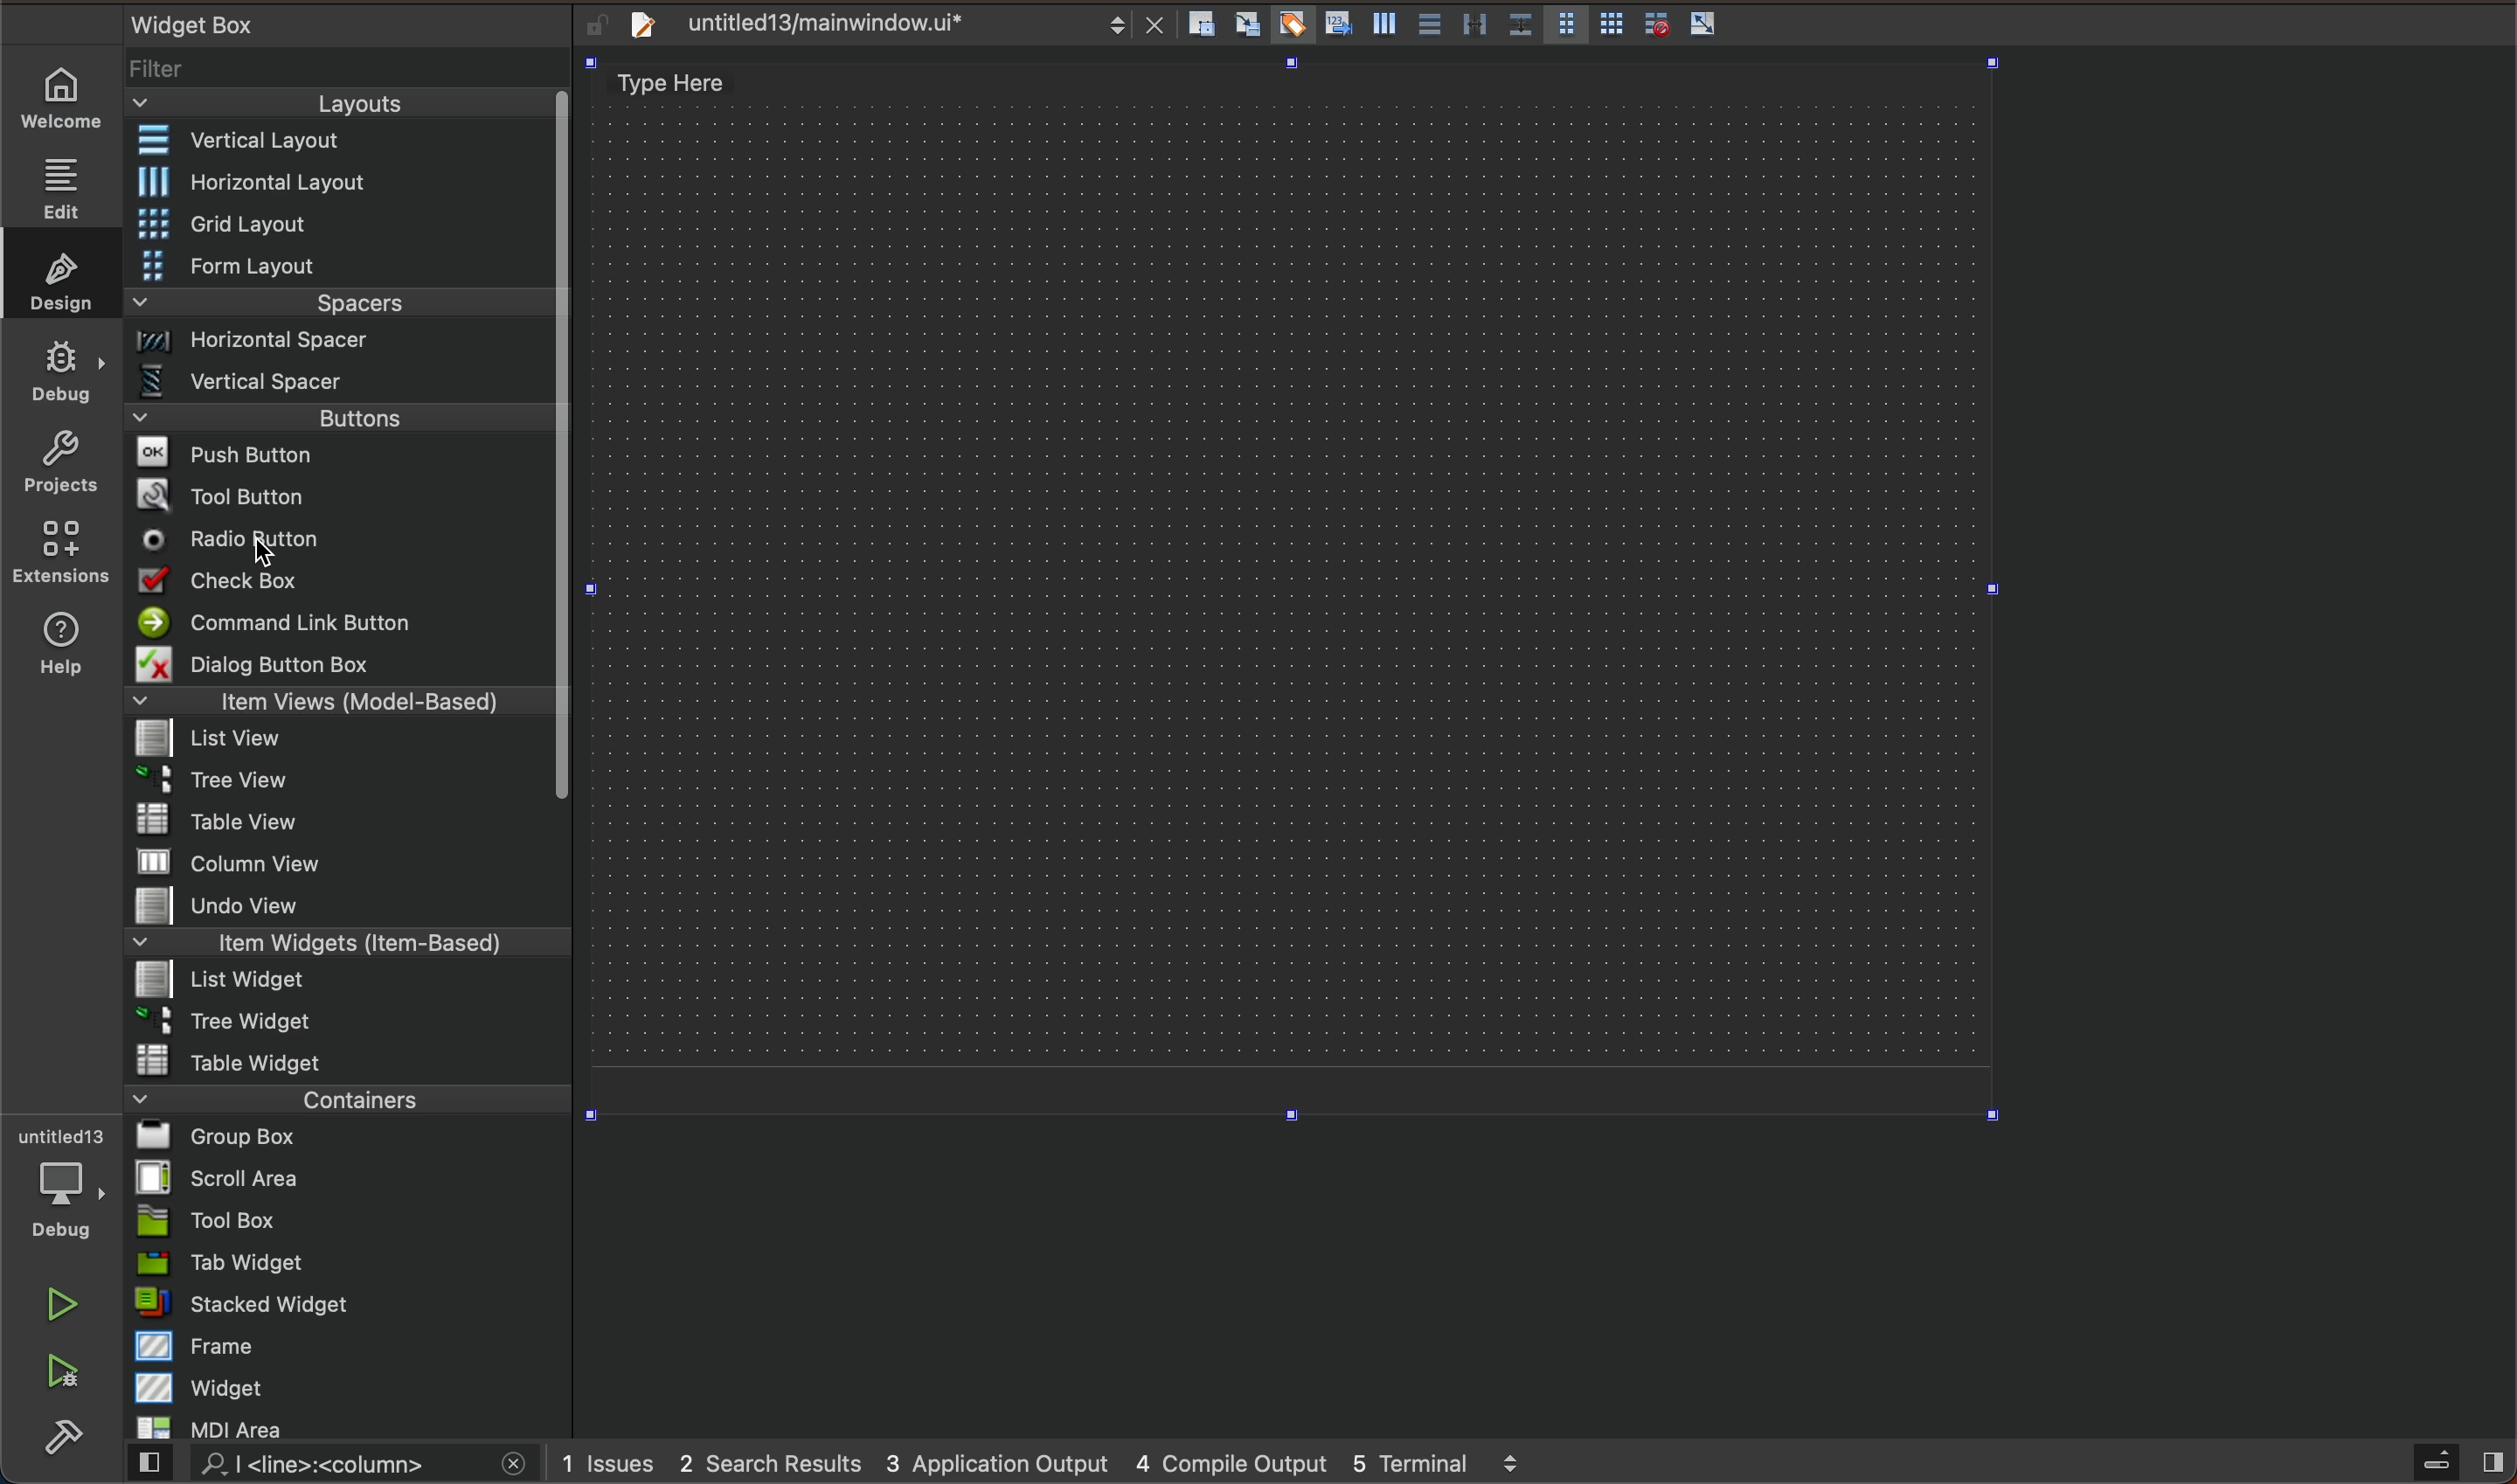 The image size is (2517, 1484). What do you see at coordinates (343, 1062) in the screenshot?
I see `table widget` at bounding box center [343, 1062].